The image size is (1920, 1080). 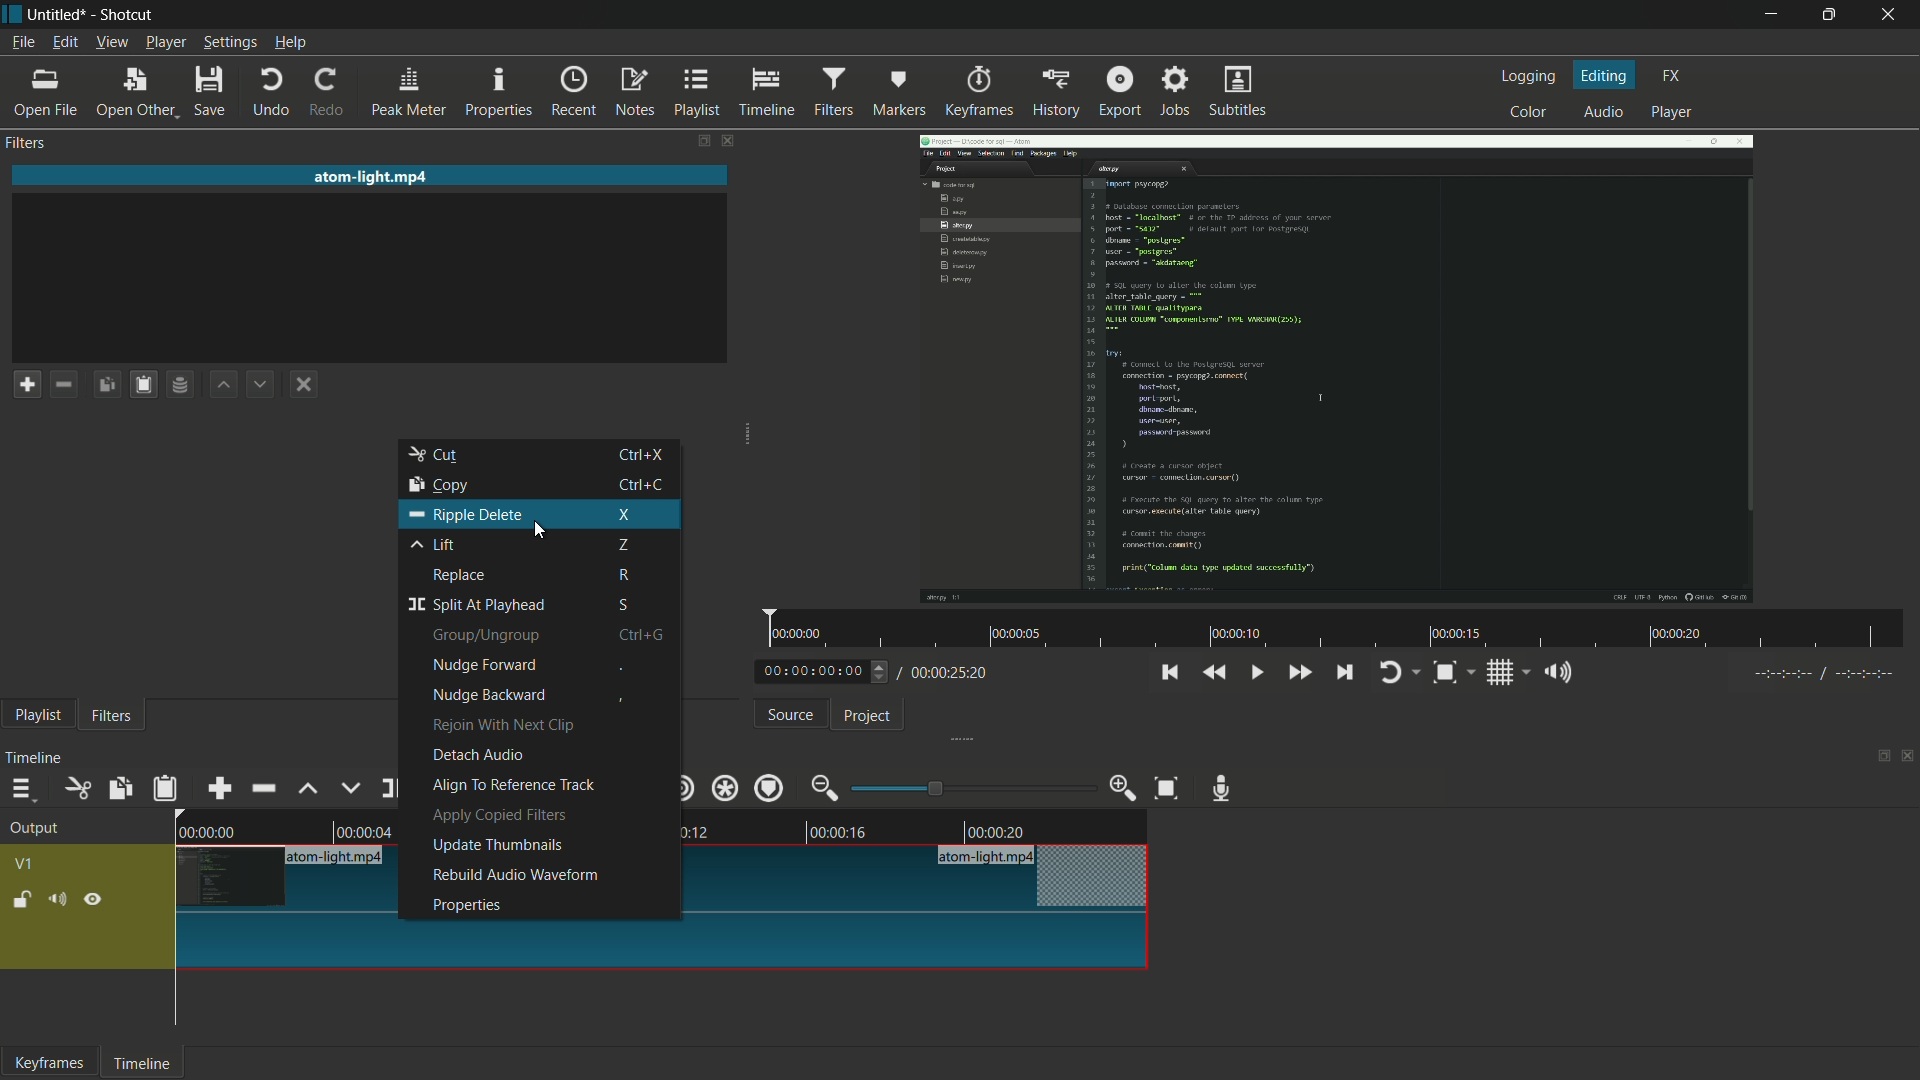 What do you see at coordinates (208, 833) in the screenshot?
I see `0:00:00:0` at bounding box center [208, 833].